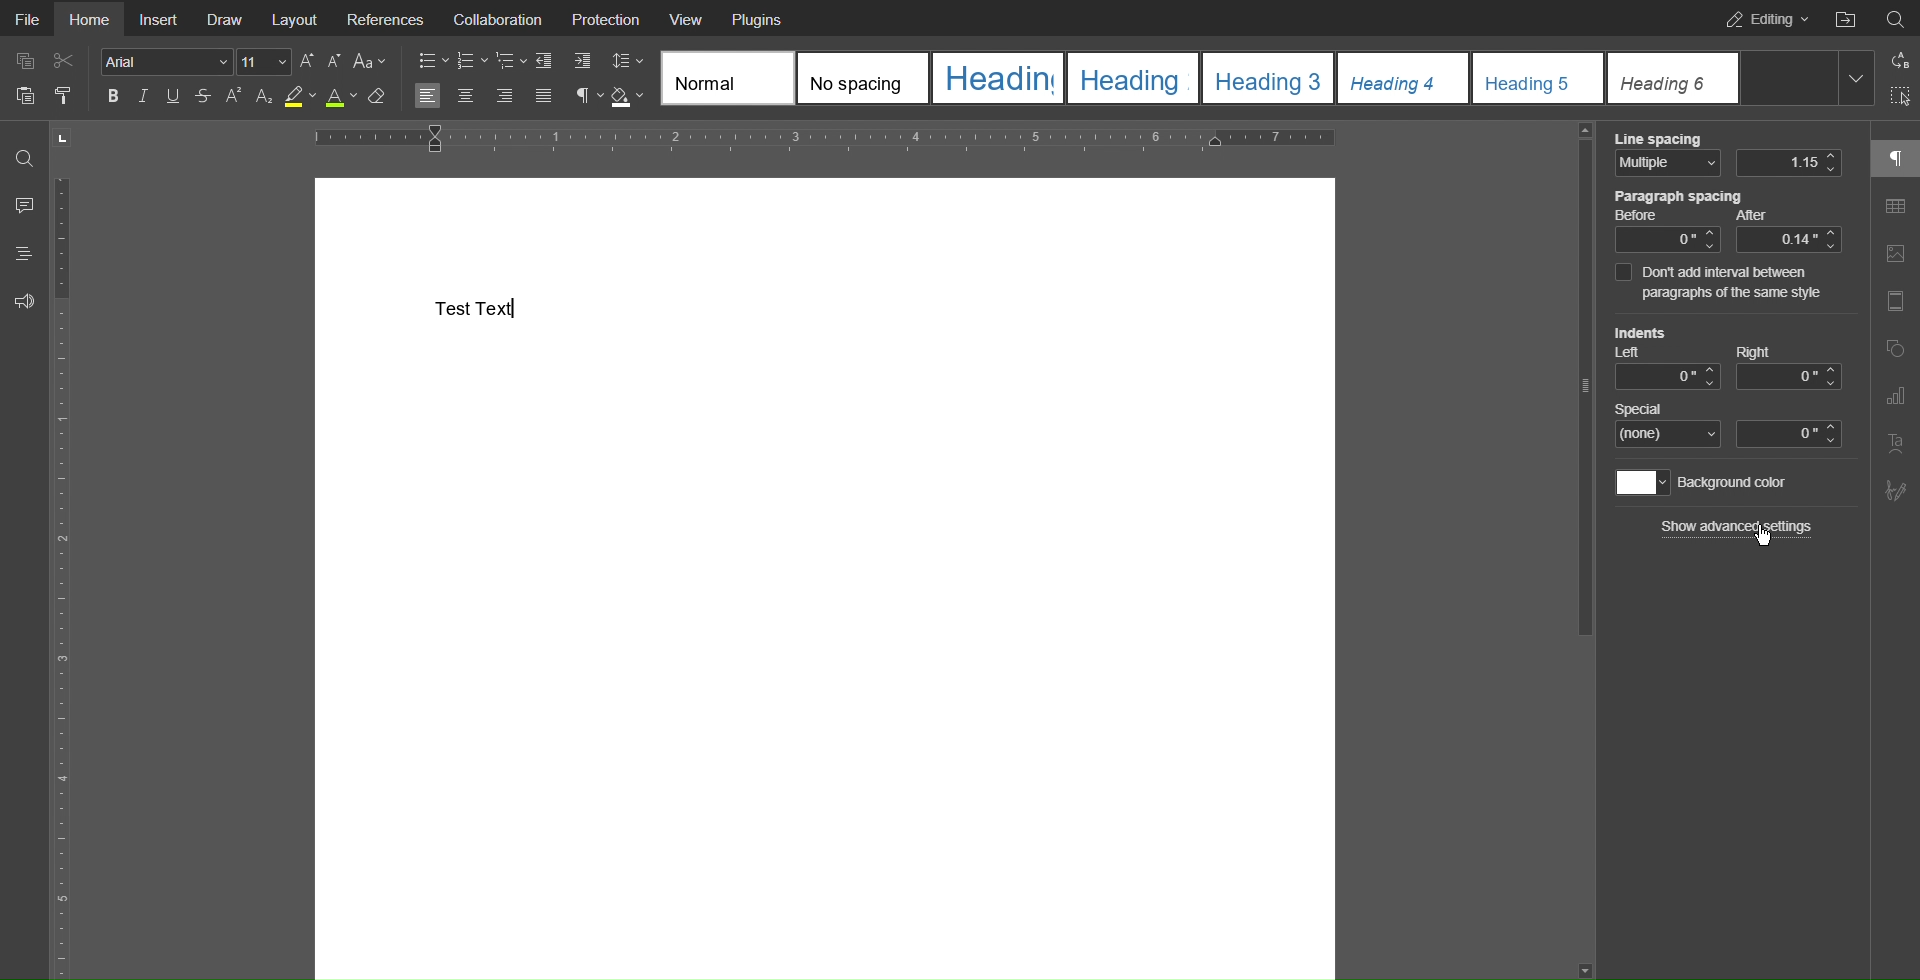 This screenshot has height=980, width=1920. What do you see at coordinates (196, 61) in the screenshot?
I see `Font Settings` at bounding box center [196, 61].